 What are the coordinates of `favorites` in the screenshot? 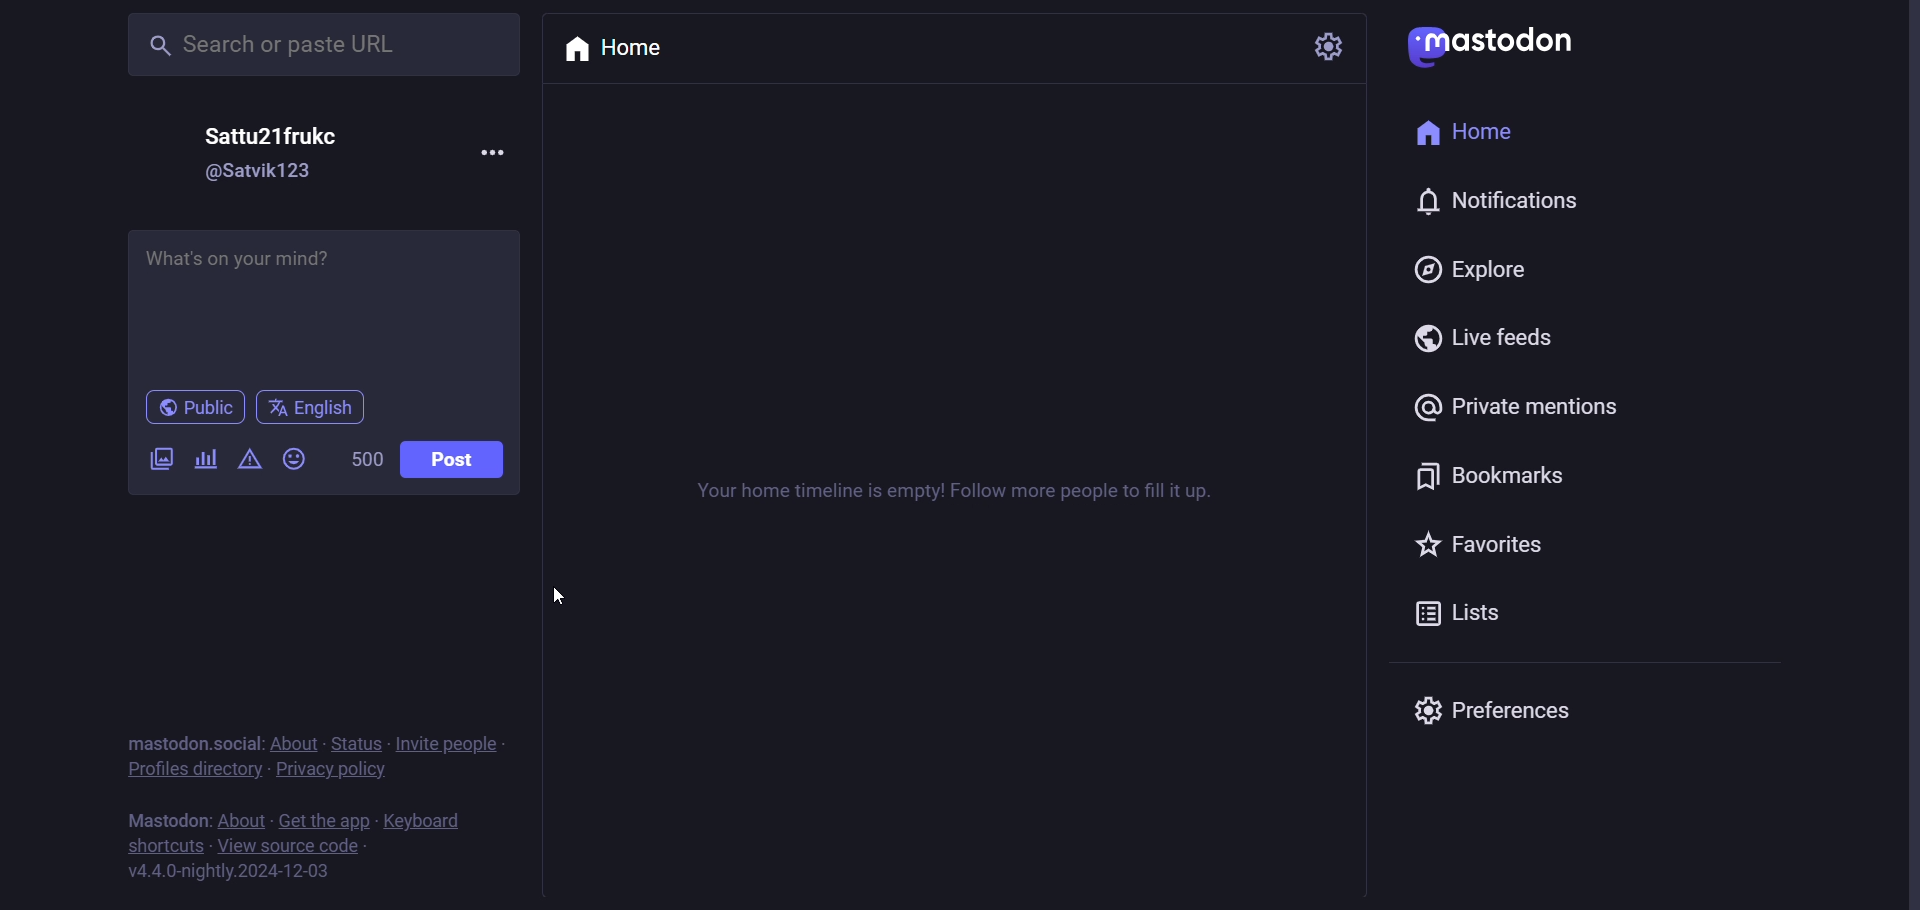 It's located at (1482, 547).